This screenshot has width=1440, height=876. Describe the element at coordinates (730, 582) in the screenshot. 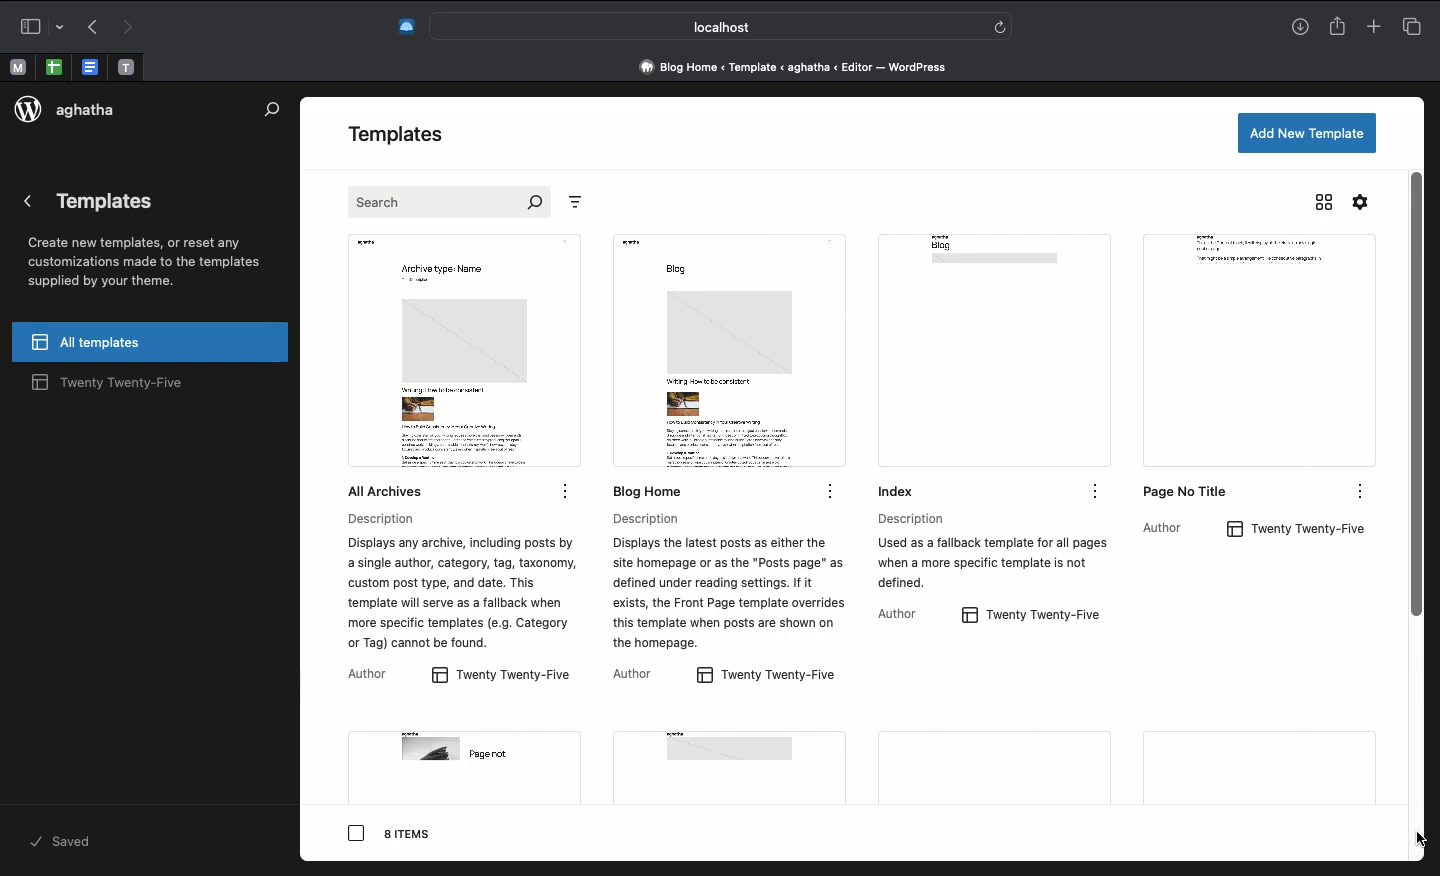

I see `Description` at that location.